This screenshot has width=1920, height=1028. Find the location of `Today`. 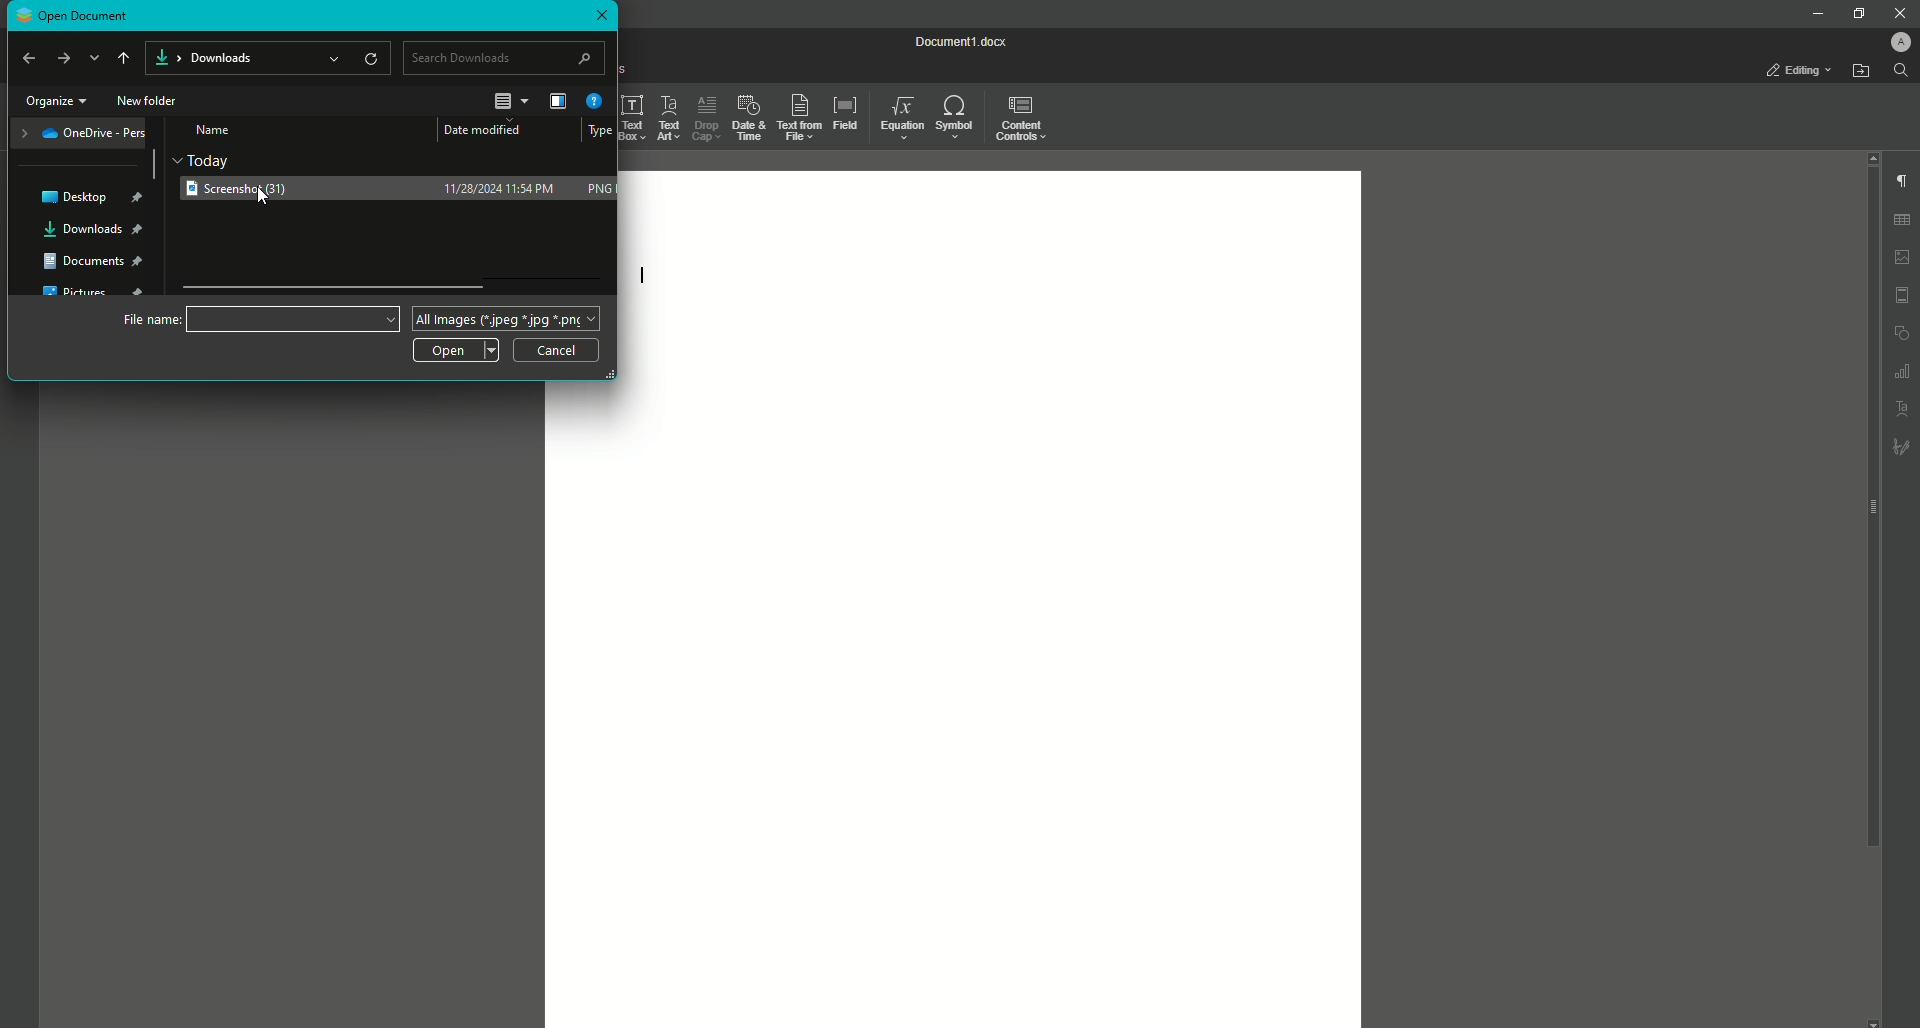

Today is located at coordinates (209, 159).